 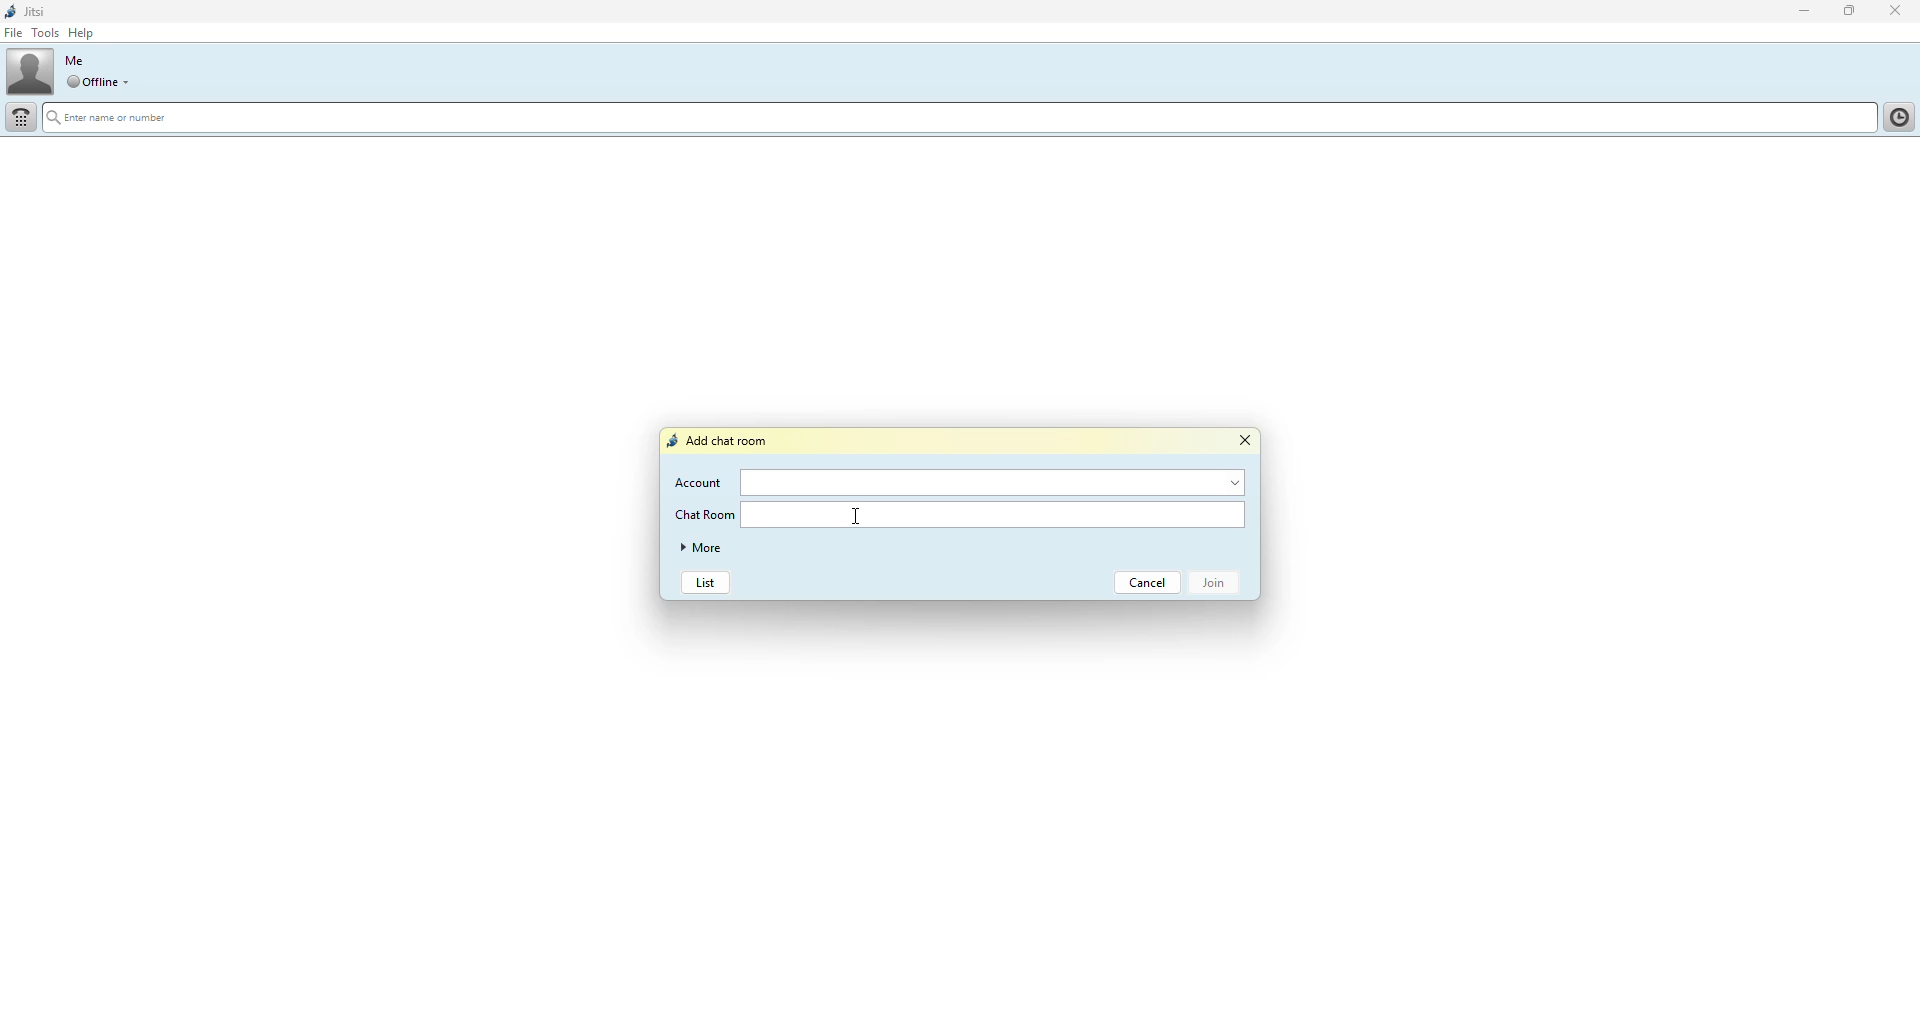 What do you see at coordinates (705, 549) in the screenshot?
I see `more` at bounding box center [705, 549].